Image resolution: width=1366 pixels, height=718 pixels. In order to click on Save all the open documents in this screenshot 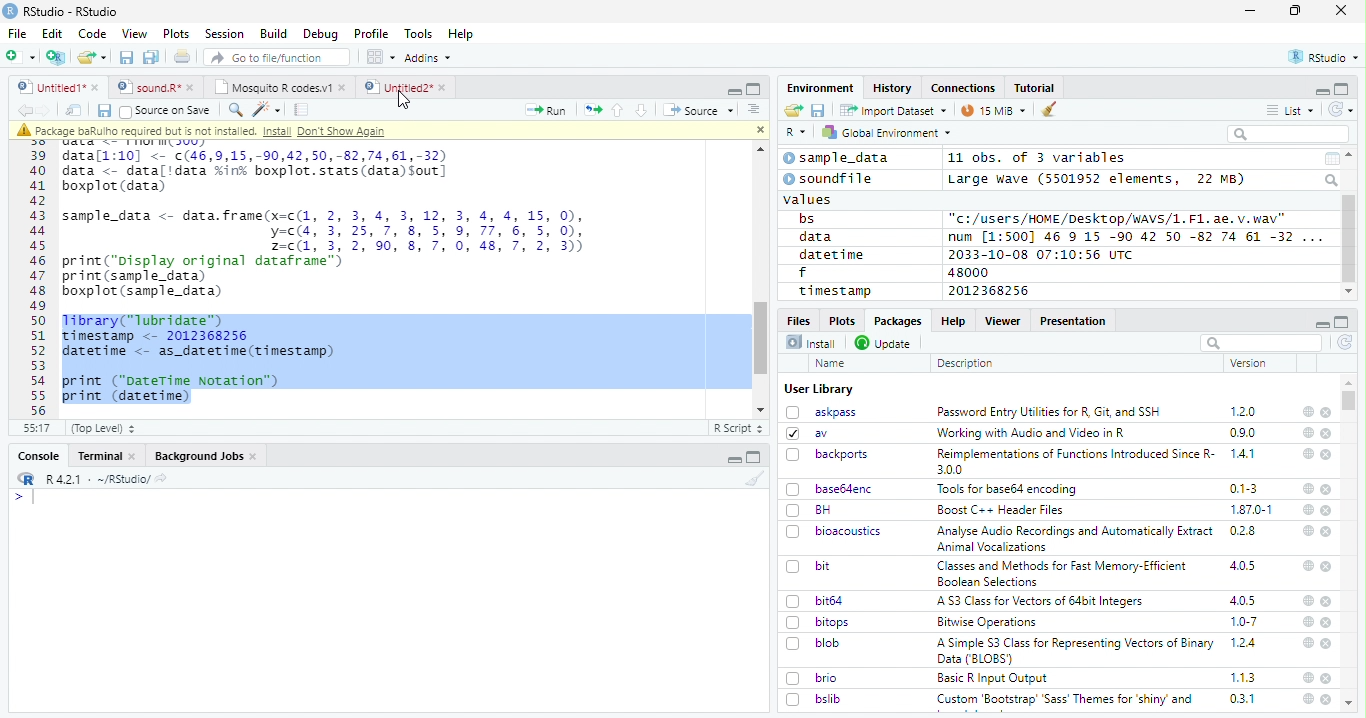, I will do `click(152, 58)`.